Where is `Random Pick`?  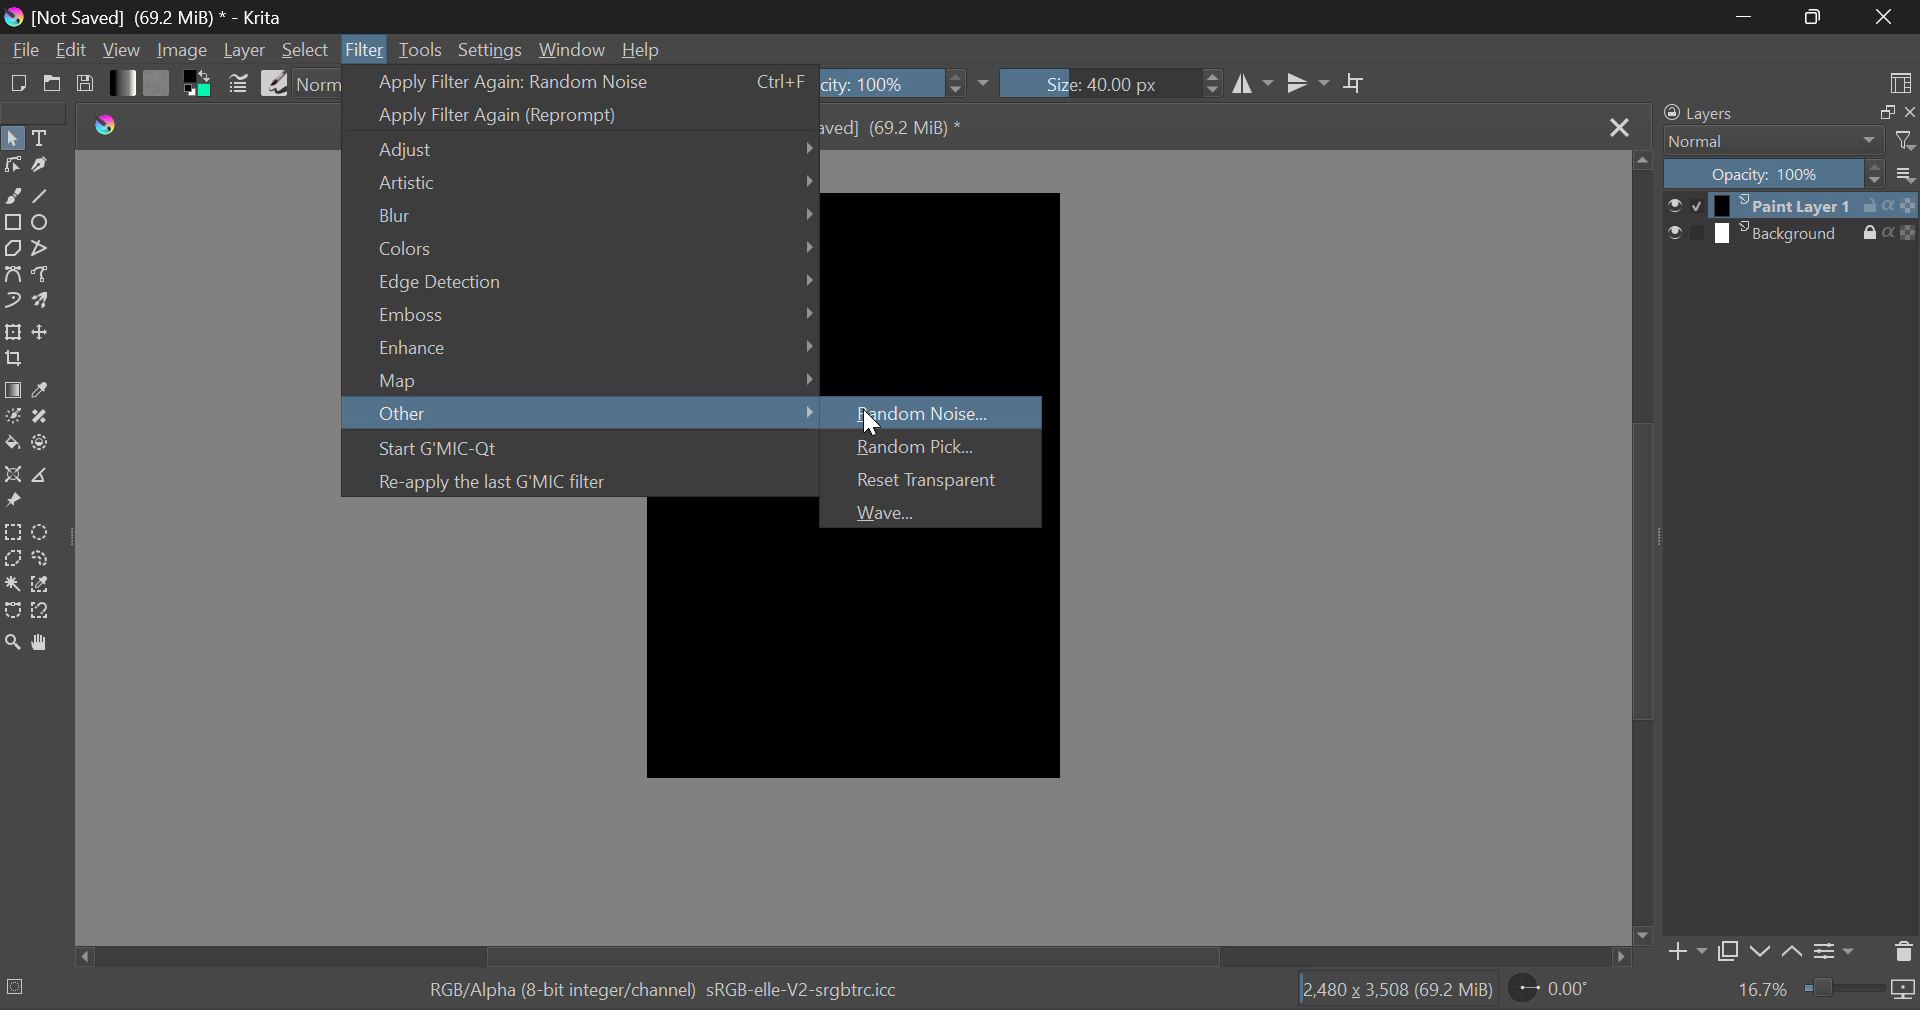
Random Pick is located at coordinates (929, 445).